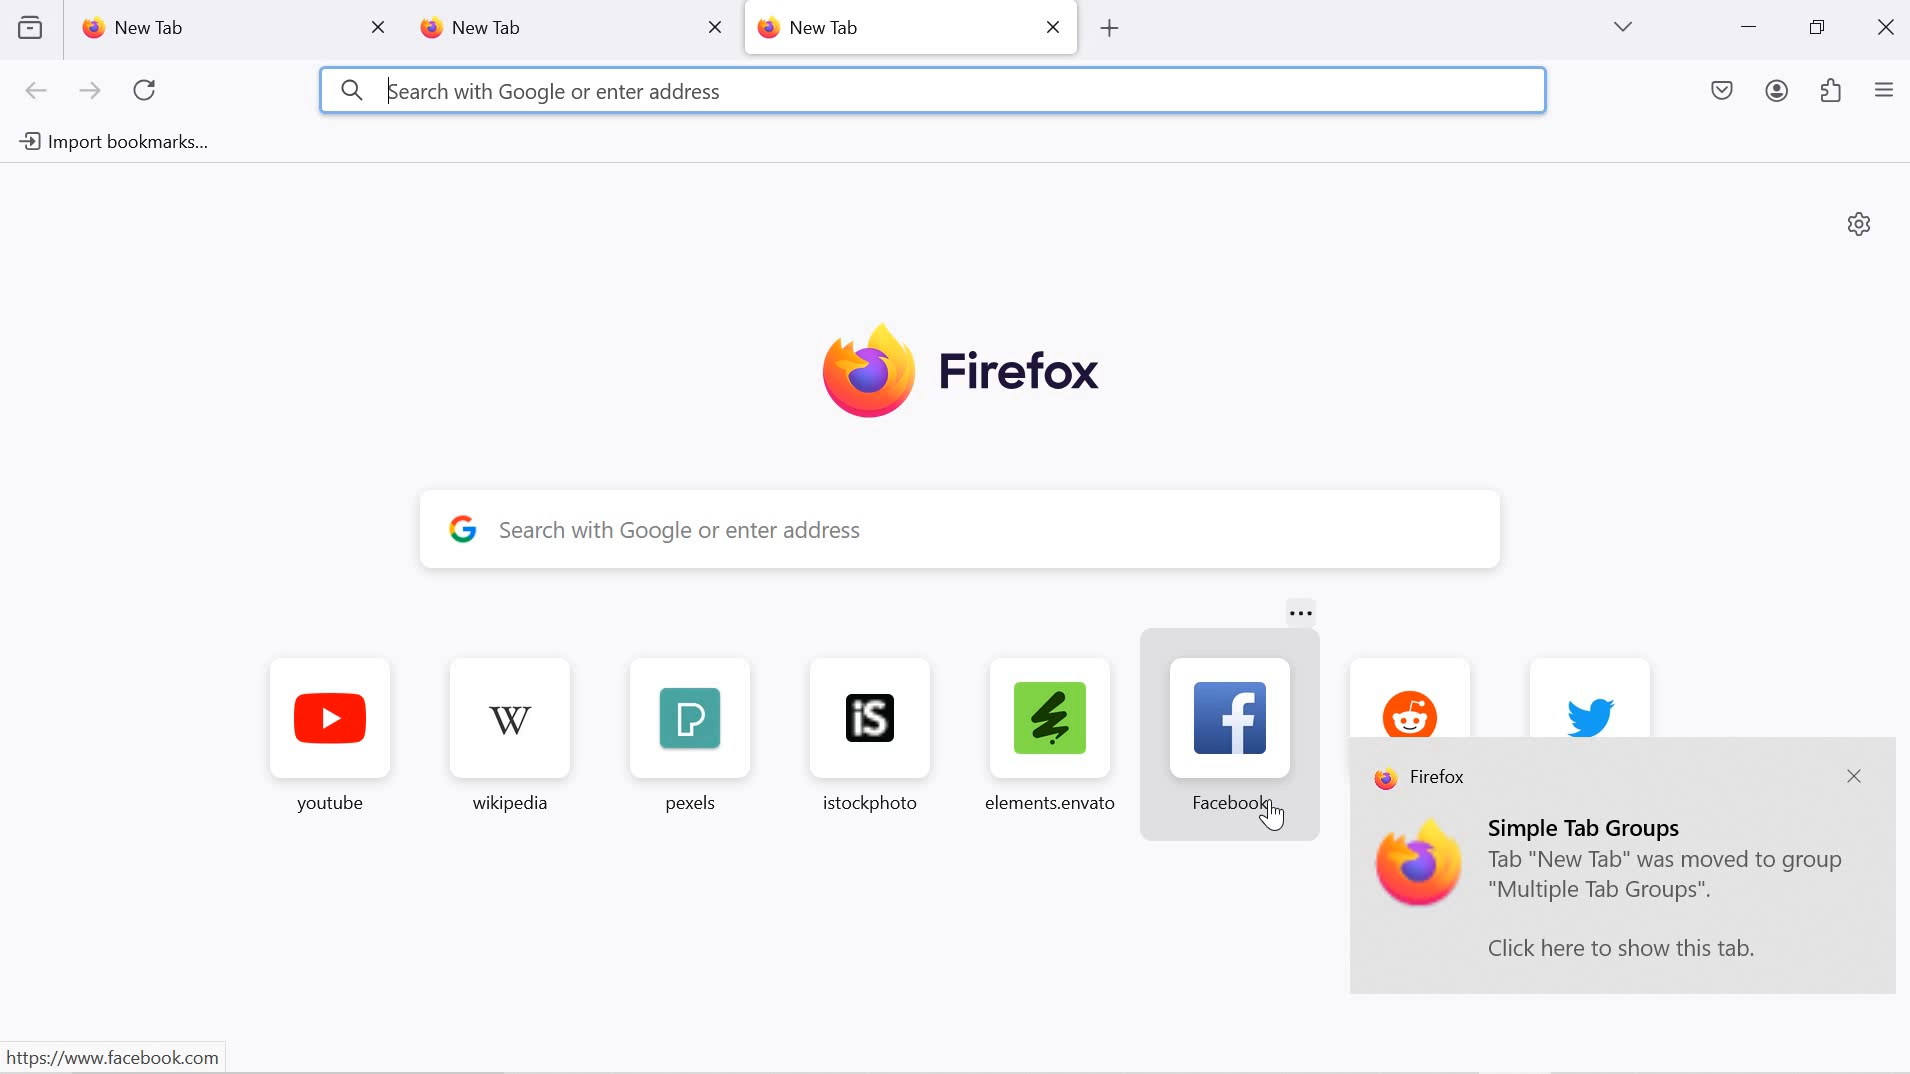 This screenshot has height=1074, width=1910. What do you see at coordinates (1853, 778) in the screenshot?
I see `close` at bounding box center [1853, 778].